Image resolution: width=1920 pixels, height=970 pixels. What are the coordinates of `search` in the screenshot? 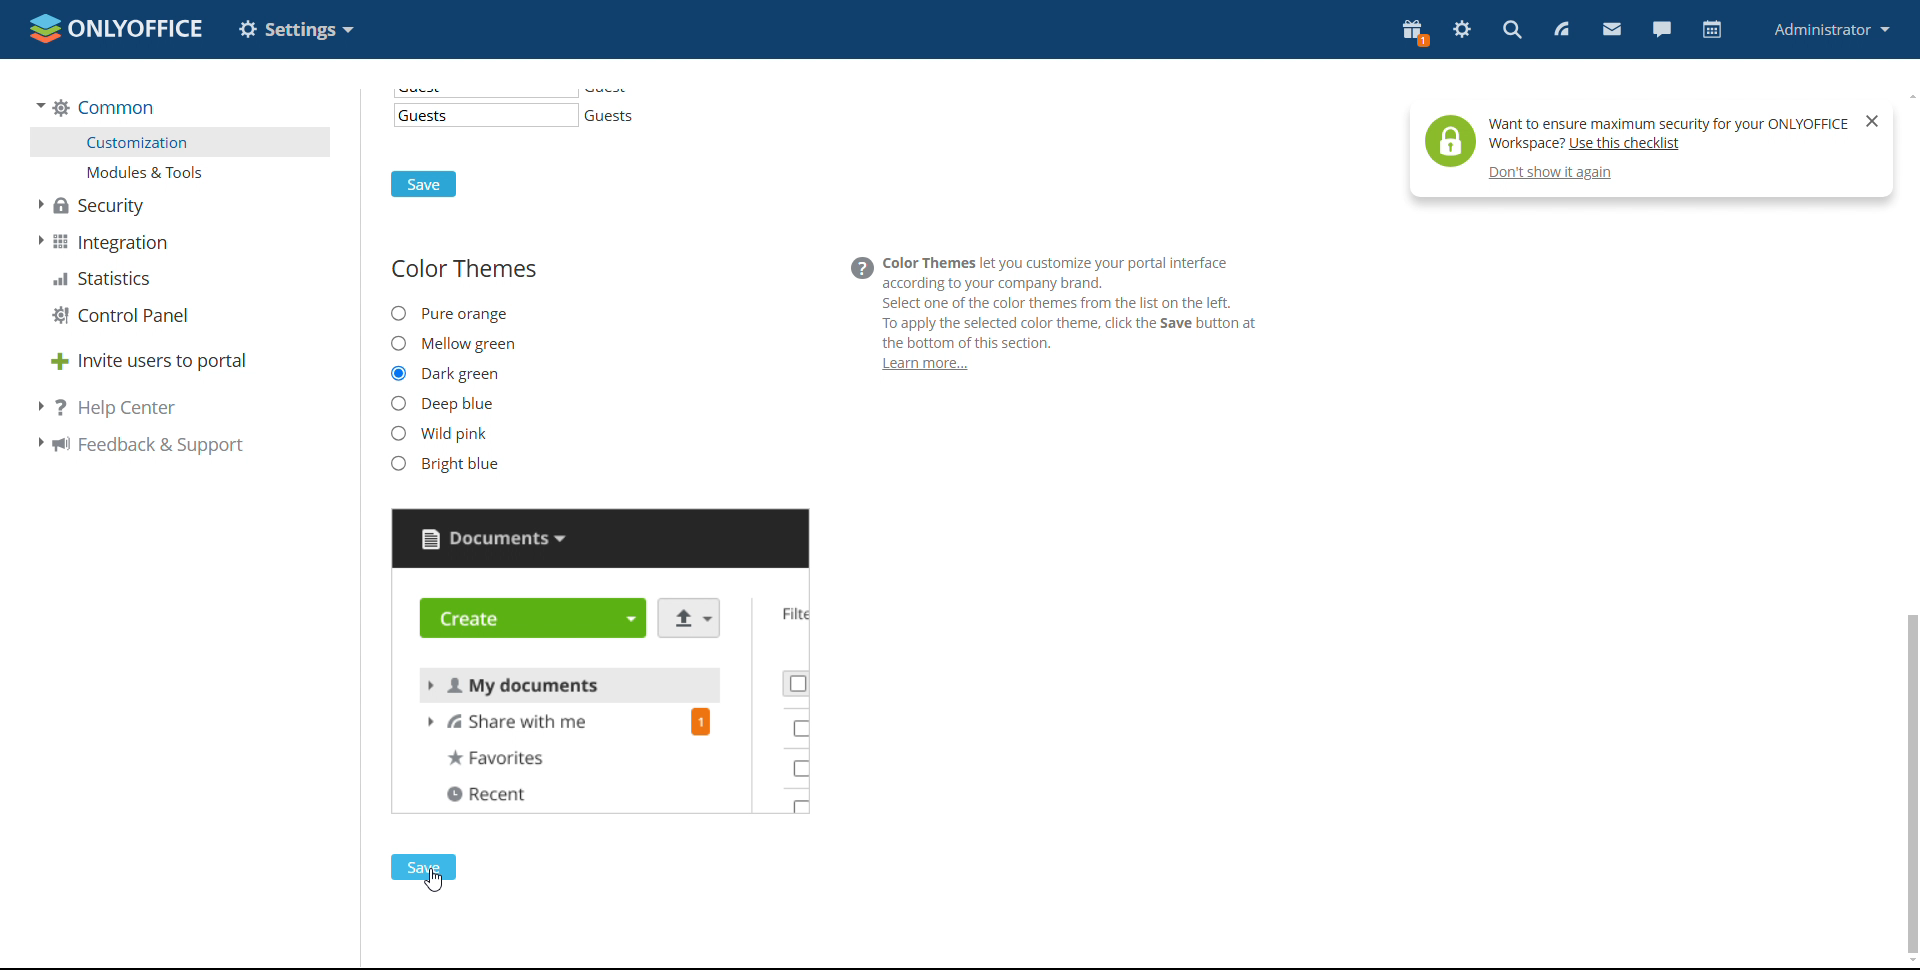 It's located at (1511, 29).